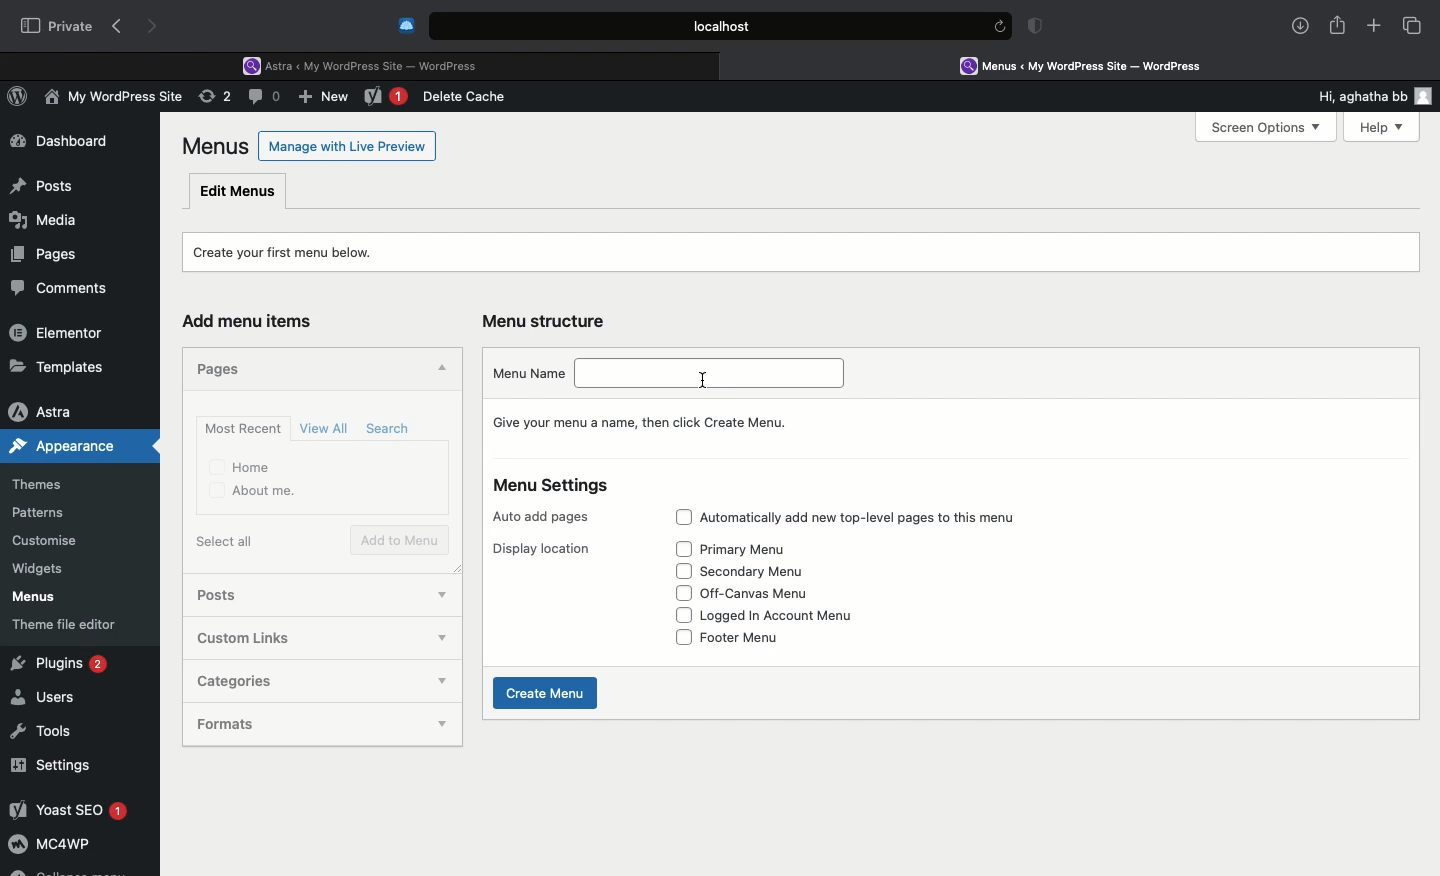 The height and width of the screenshot is (876, 1440). Describe the element at coordinates (684, 517) in the screenshot. I see `Check box` at that location.